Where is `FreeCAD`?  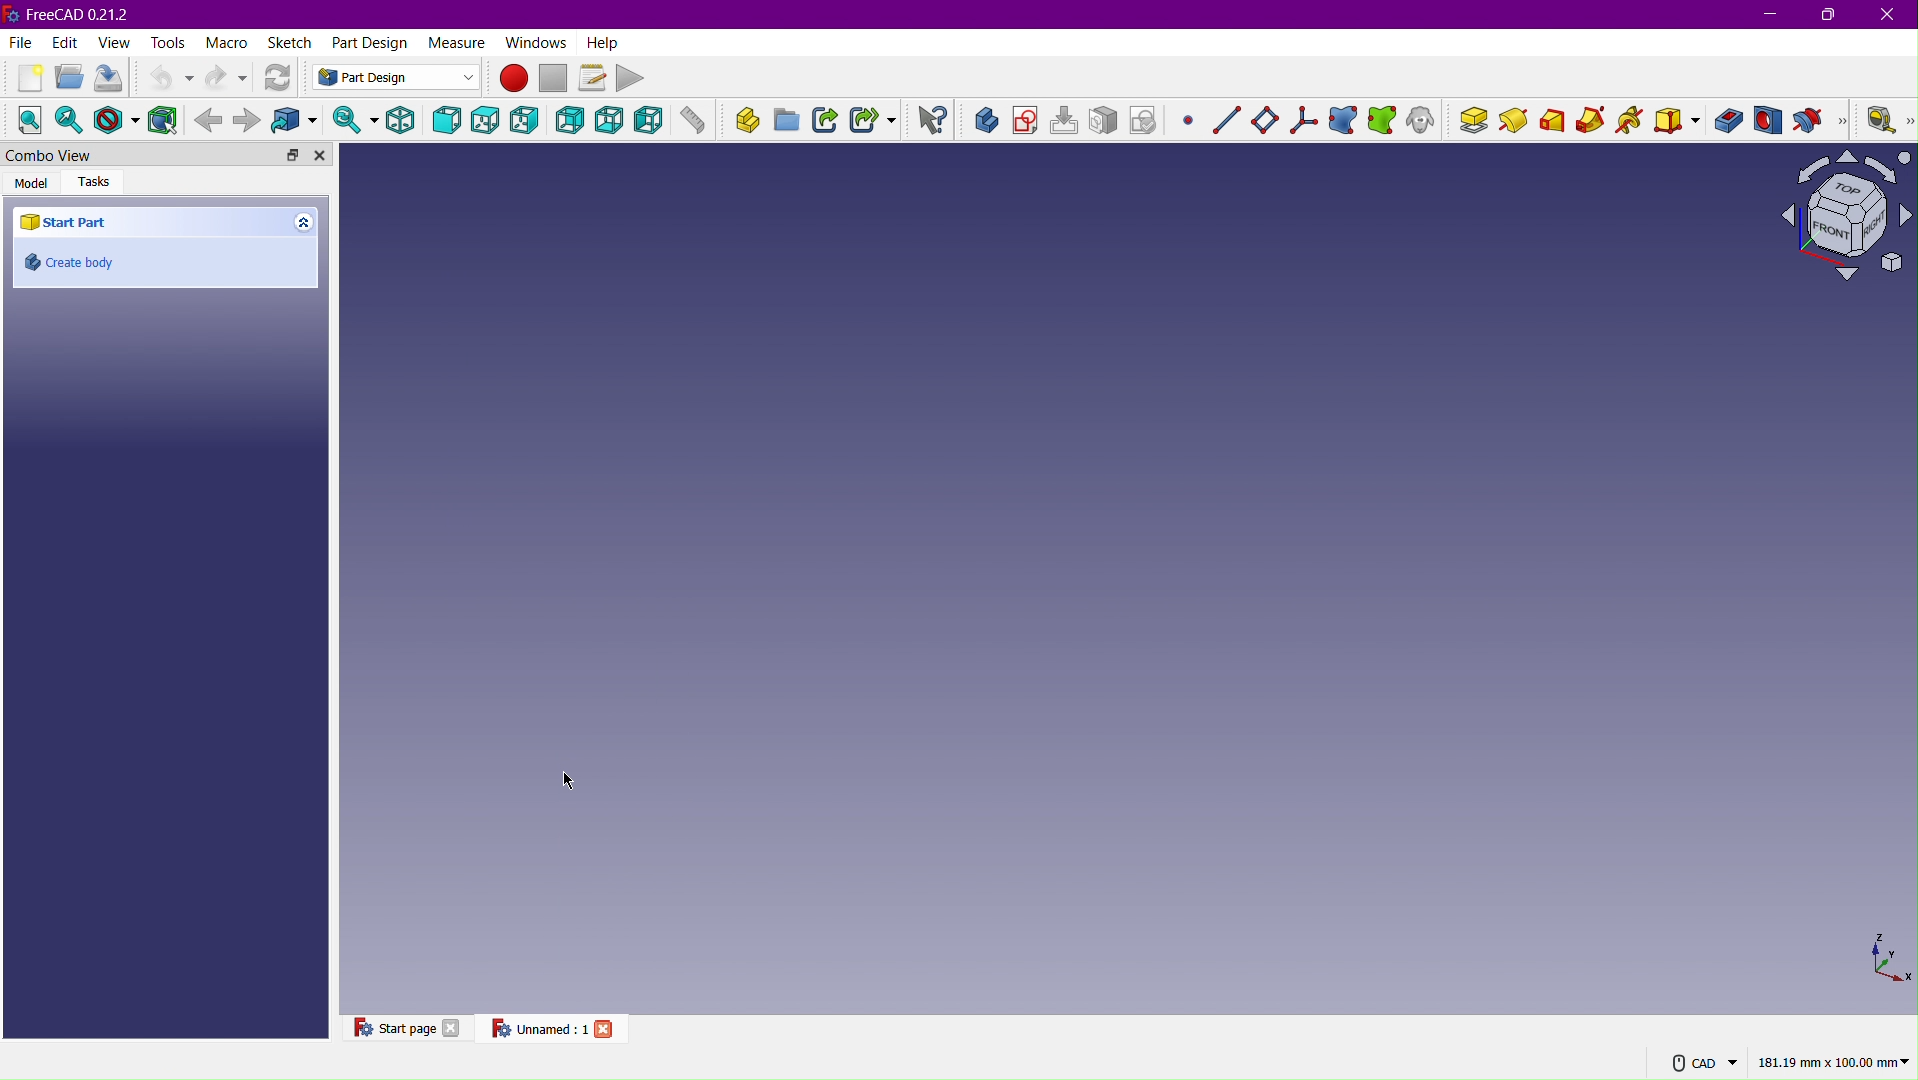
FreeCAD is located at coordinates (73, 12).